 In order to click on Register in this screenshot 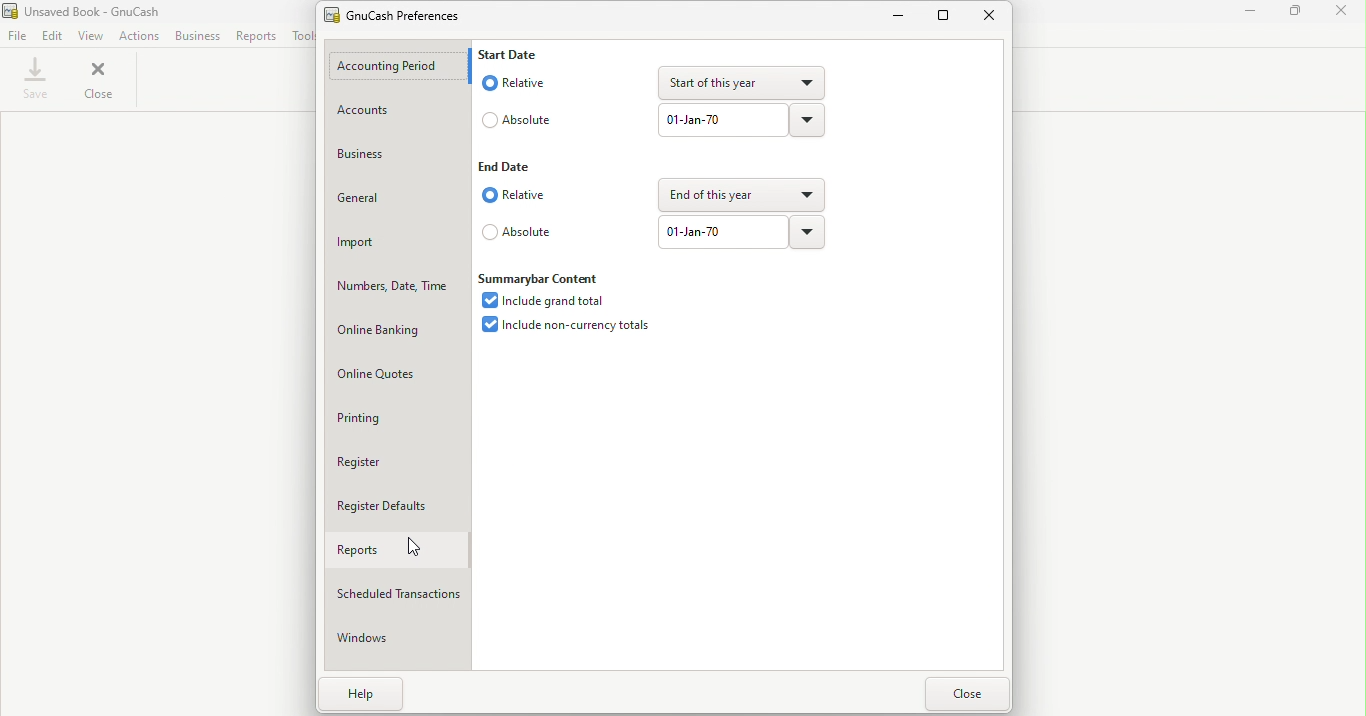, I will do `click(396, 461)`.